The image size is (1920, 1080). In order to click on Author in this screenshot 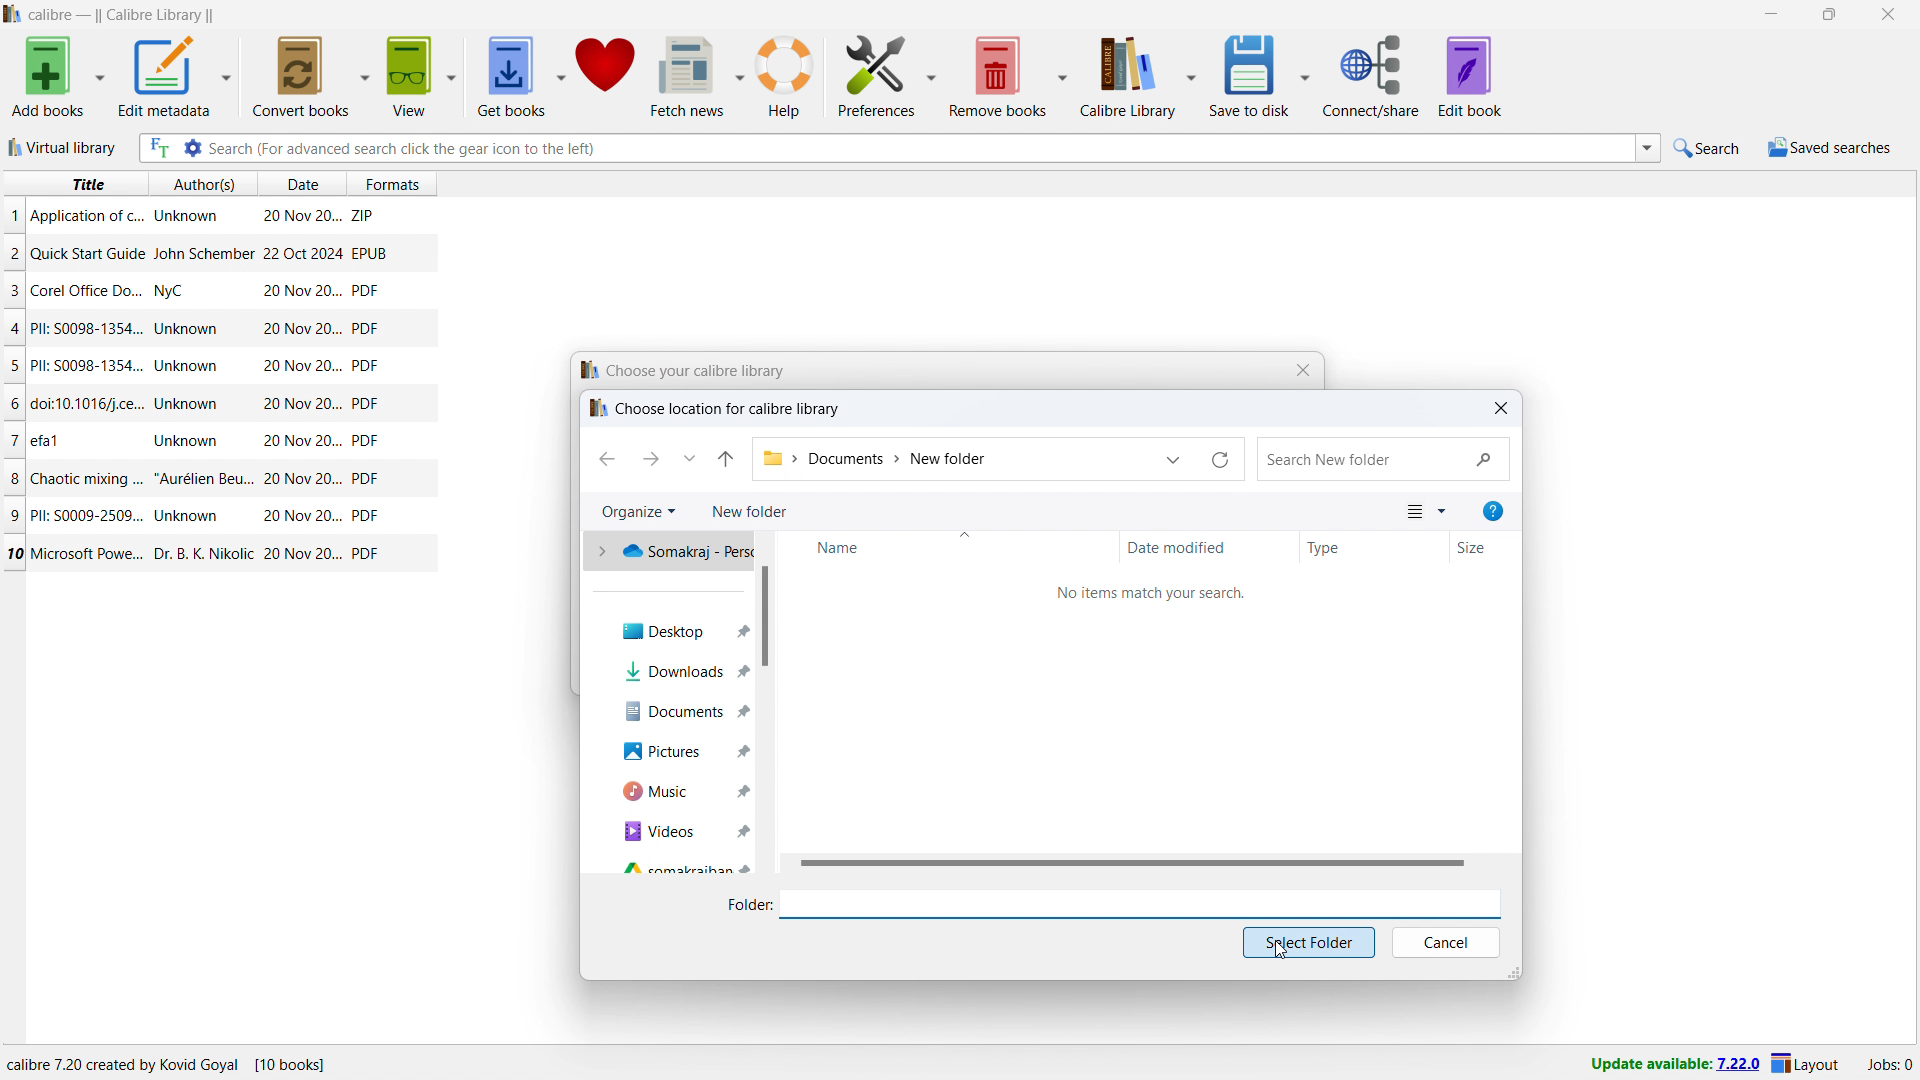, I will do `click(202, 253)`.